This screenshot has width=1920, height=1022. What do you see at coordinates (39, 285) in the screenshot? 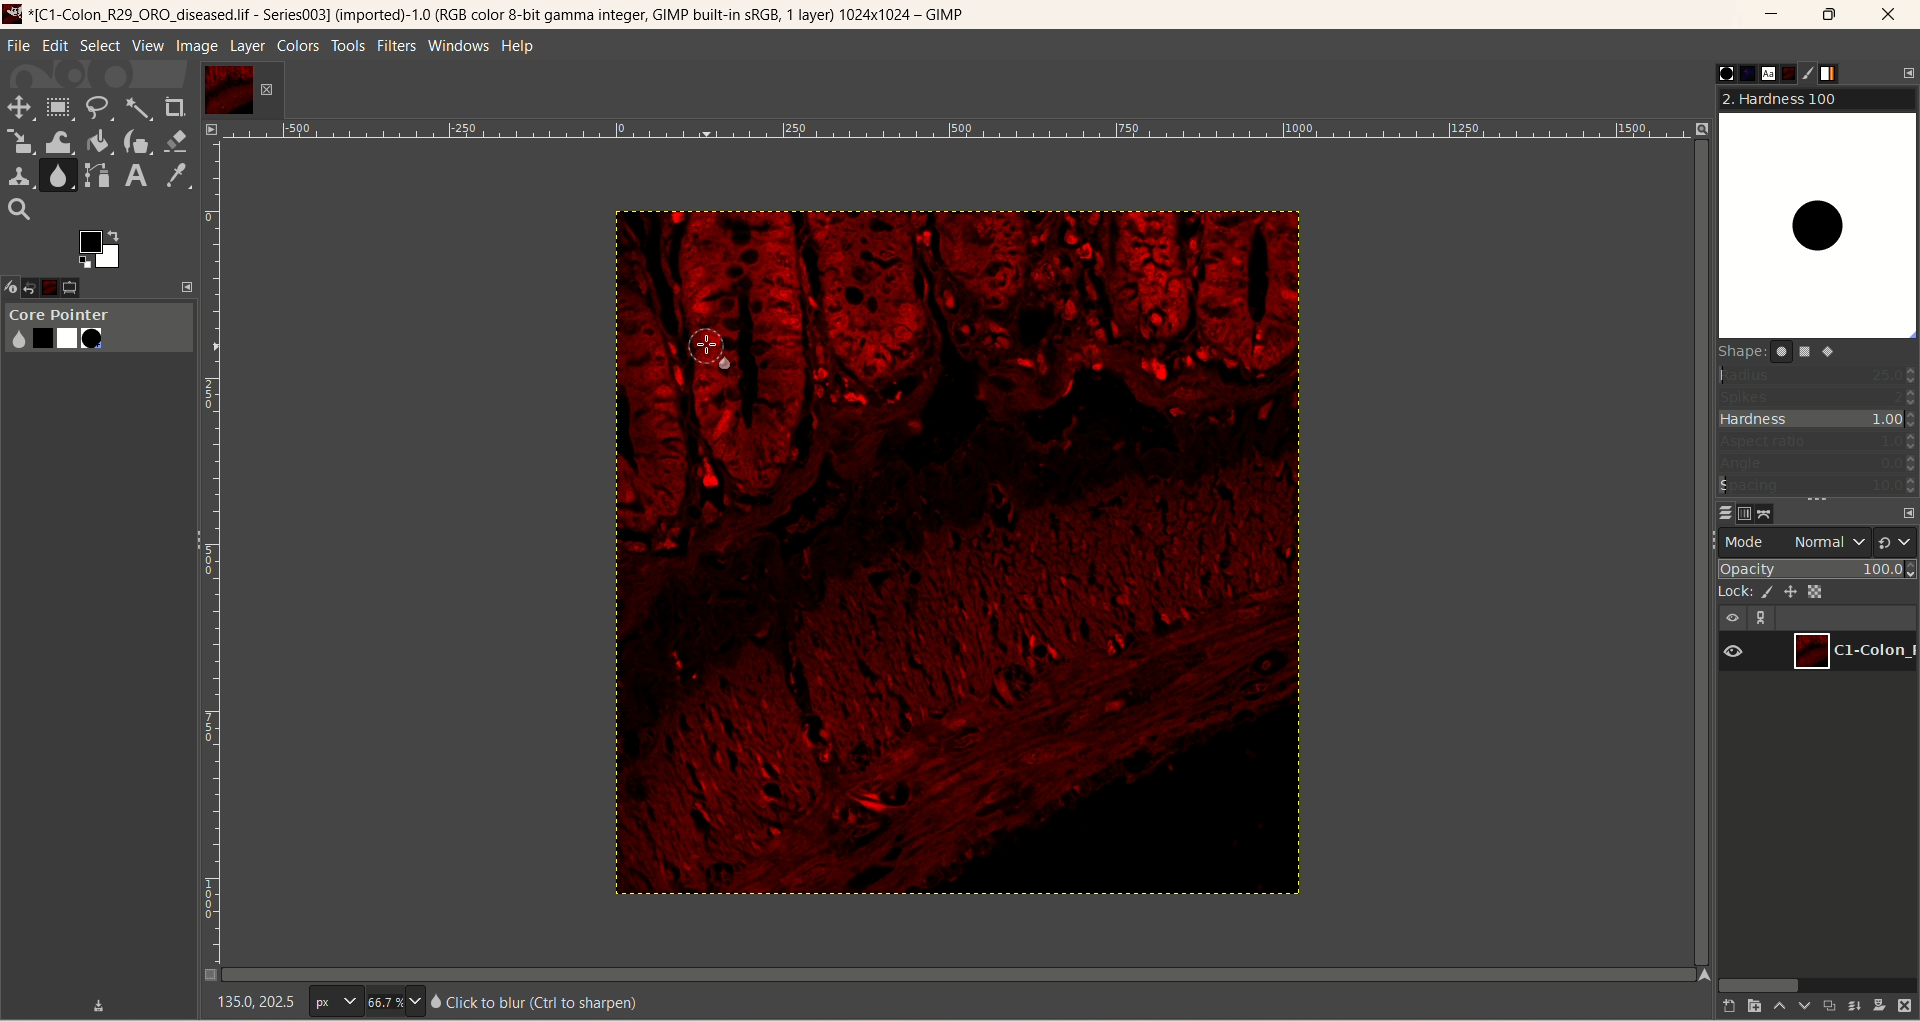
I see `open` at bounding box center [39, 285].